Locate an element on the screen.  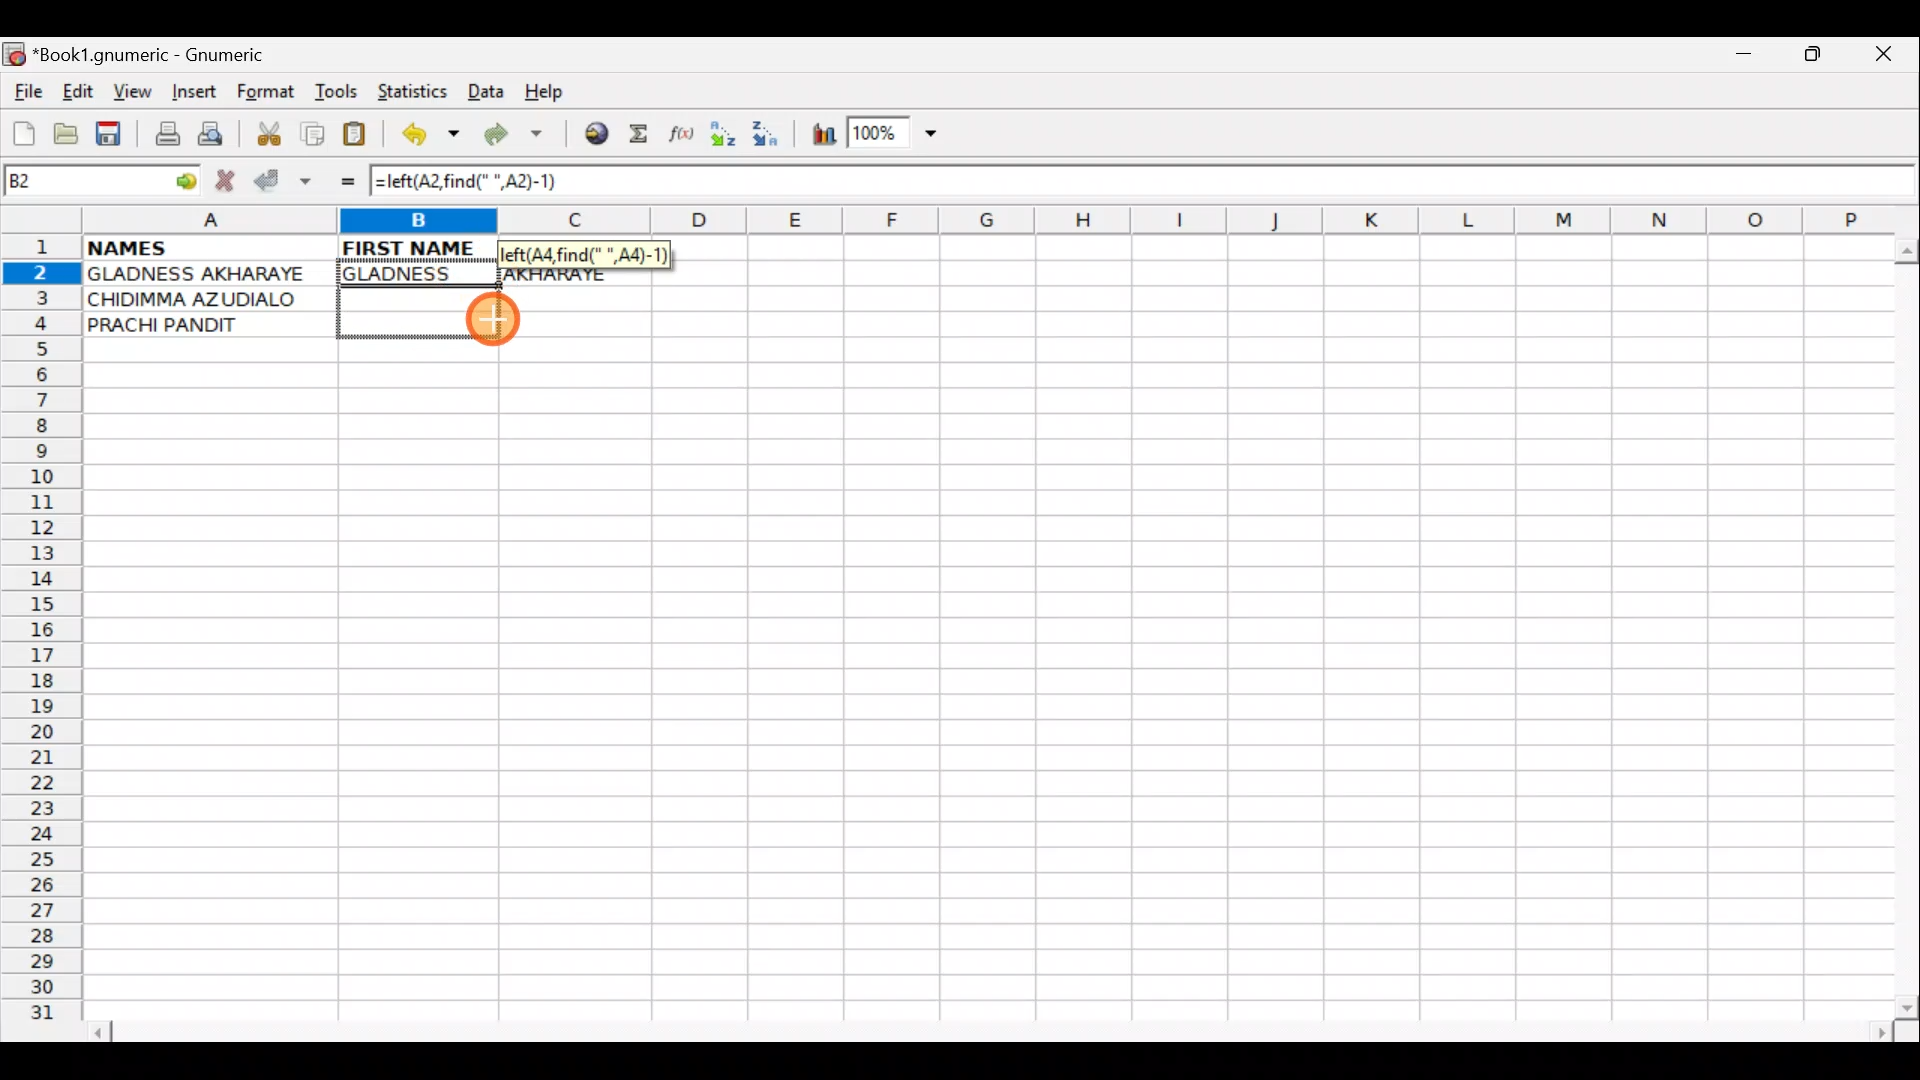
PRACHI PANDIT is located at coordinates (197, 325).